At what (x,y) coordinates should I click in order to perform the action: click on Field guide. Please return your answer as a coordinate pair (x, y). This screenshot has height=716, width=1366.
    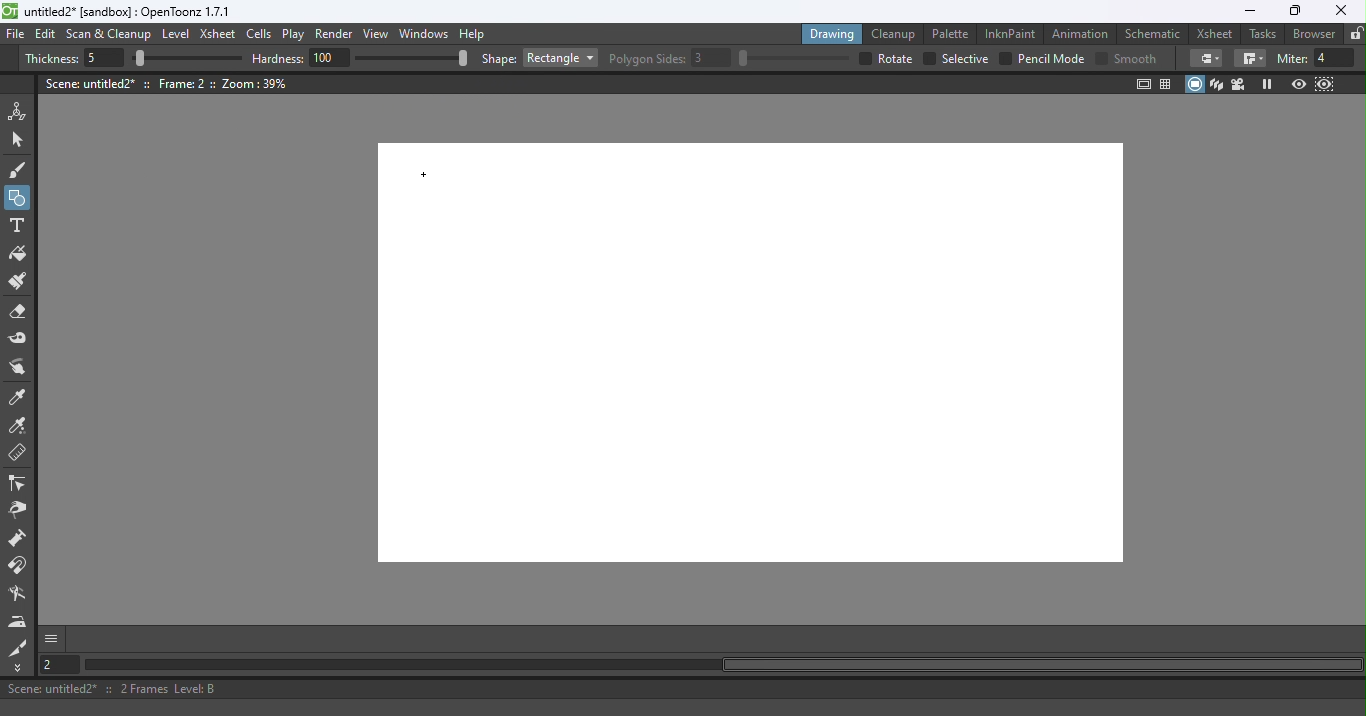
    Looking at the image, I should click on (1169, 83).